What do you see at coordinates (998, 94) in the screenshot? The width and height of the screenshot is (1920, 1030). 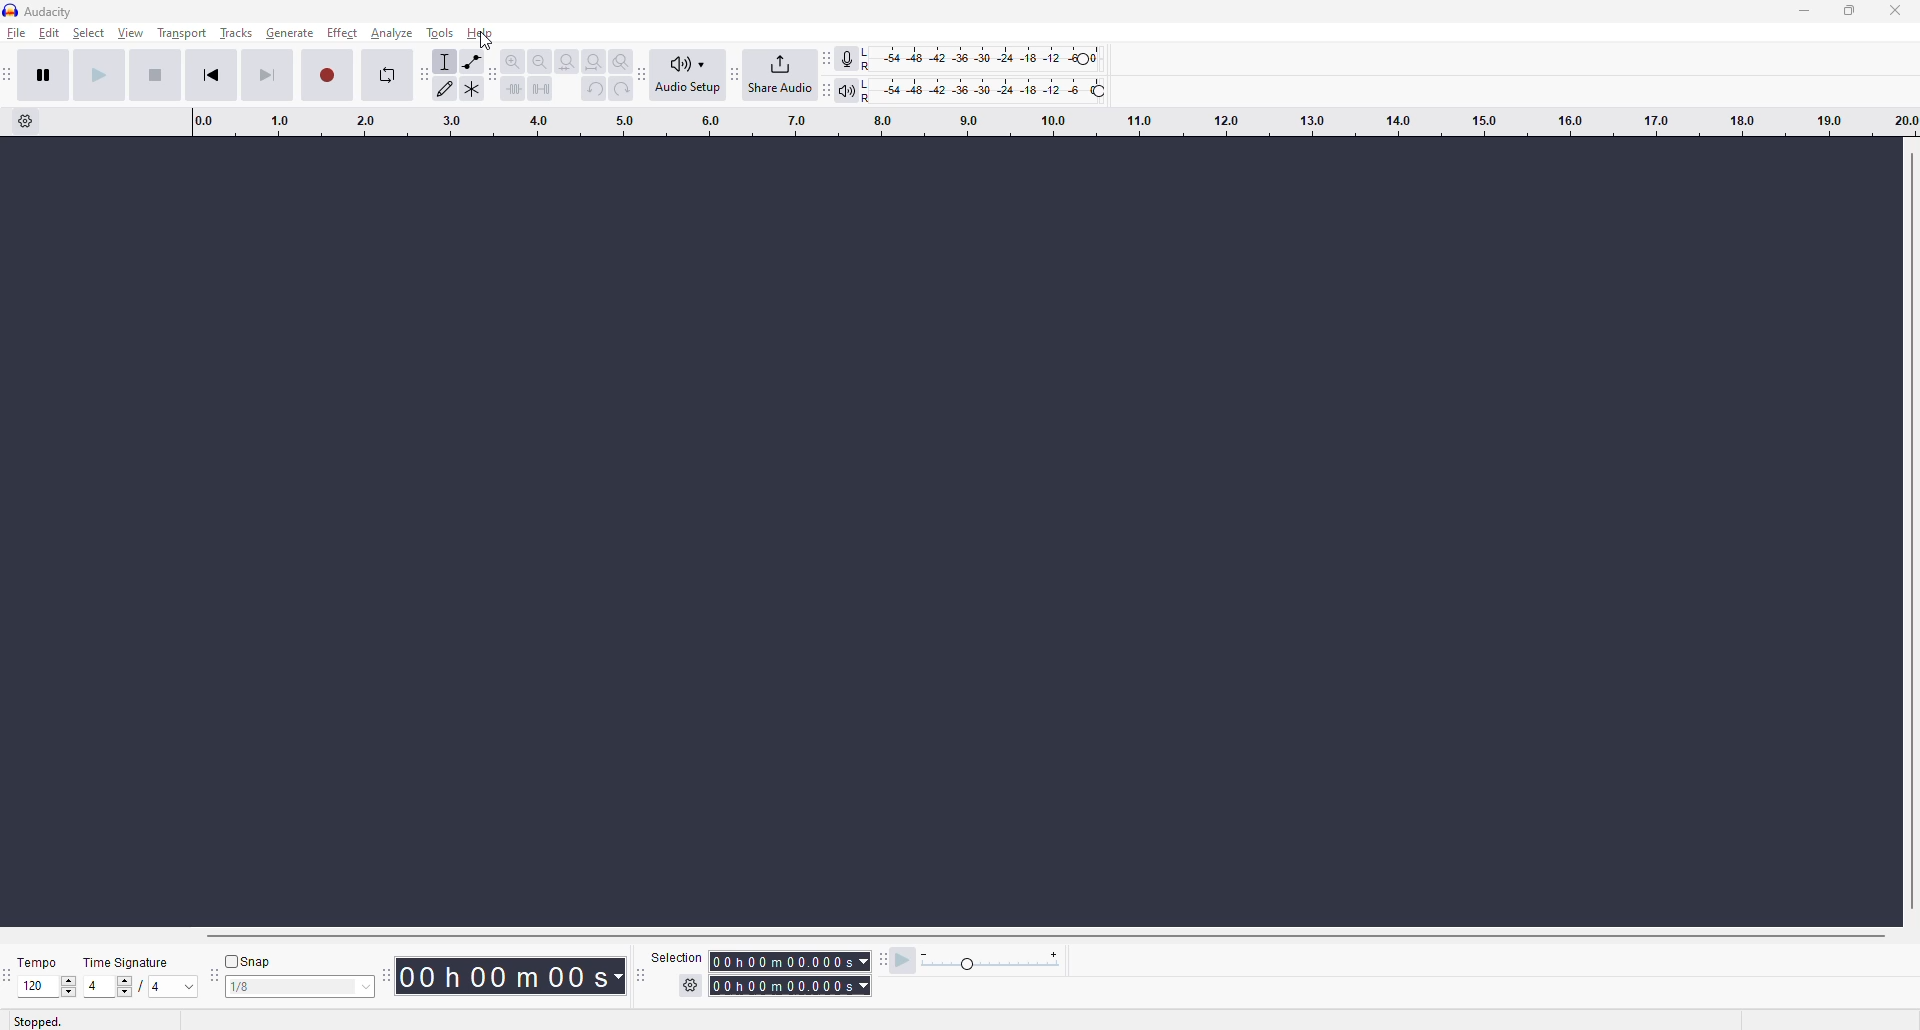 I see `playback level` at bounding box center [998, 94].